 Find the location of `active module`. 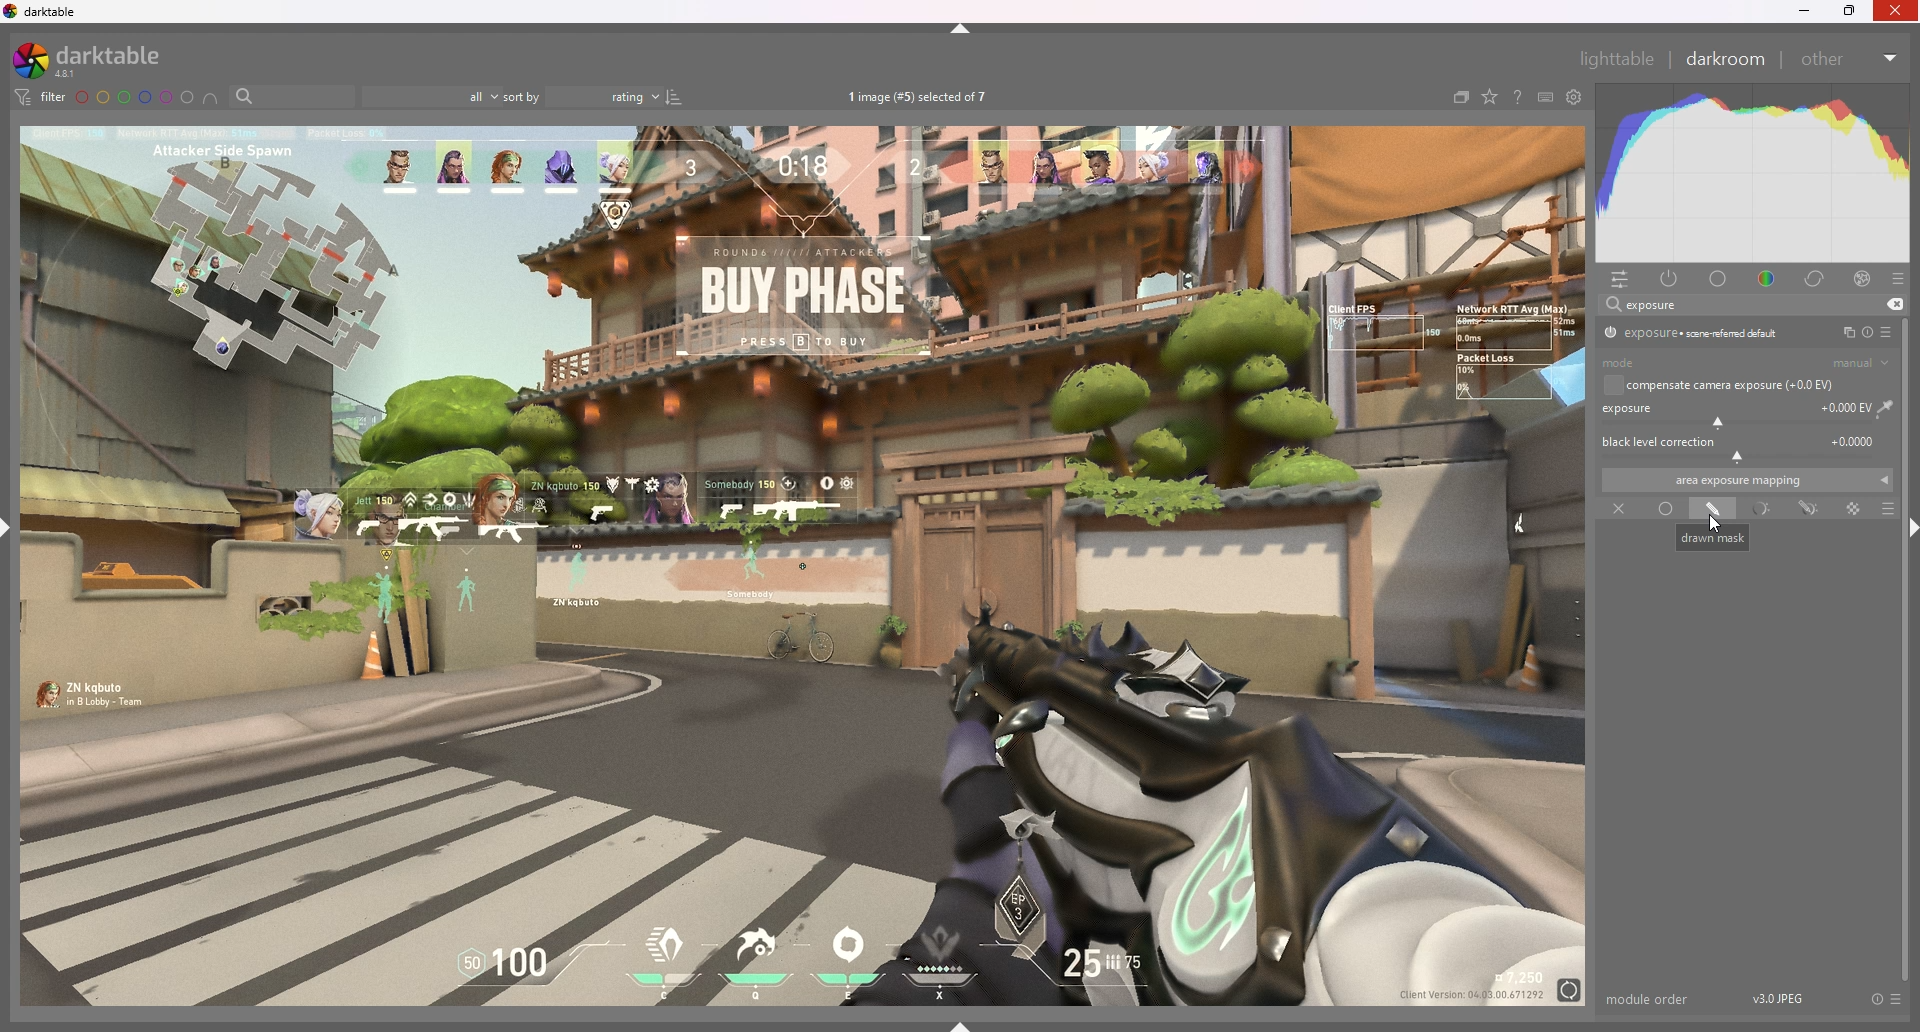

active module is located at coordinates (1672, 280).